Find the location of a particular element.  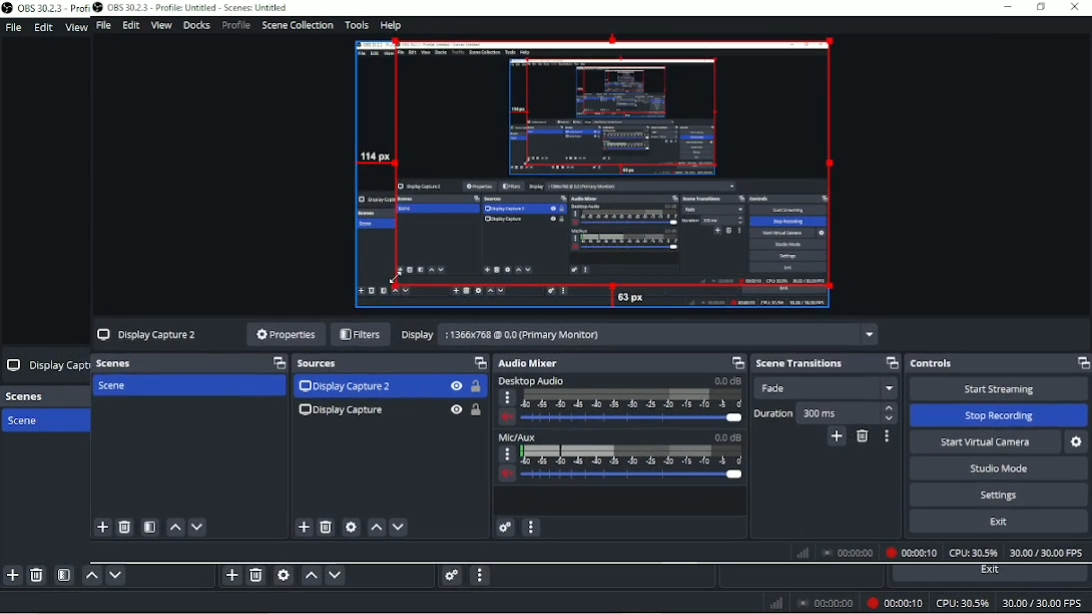

Tools is located at coordinates (357, 24).